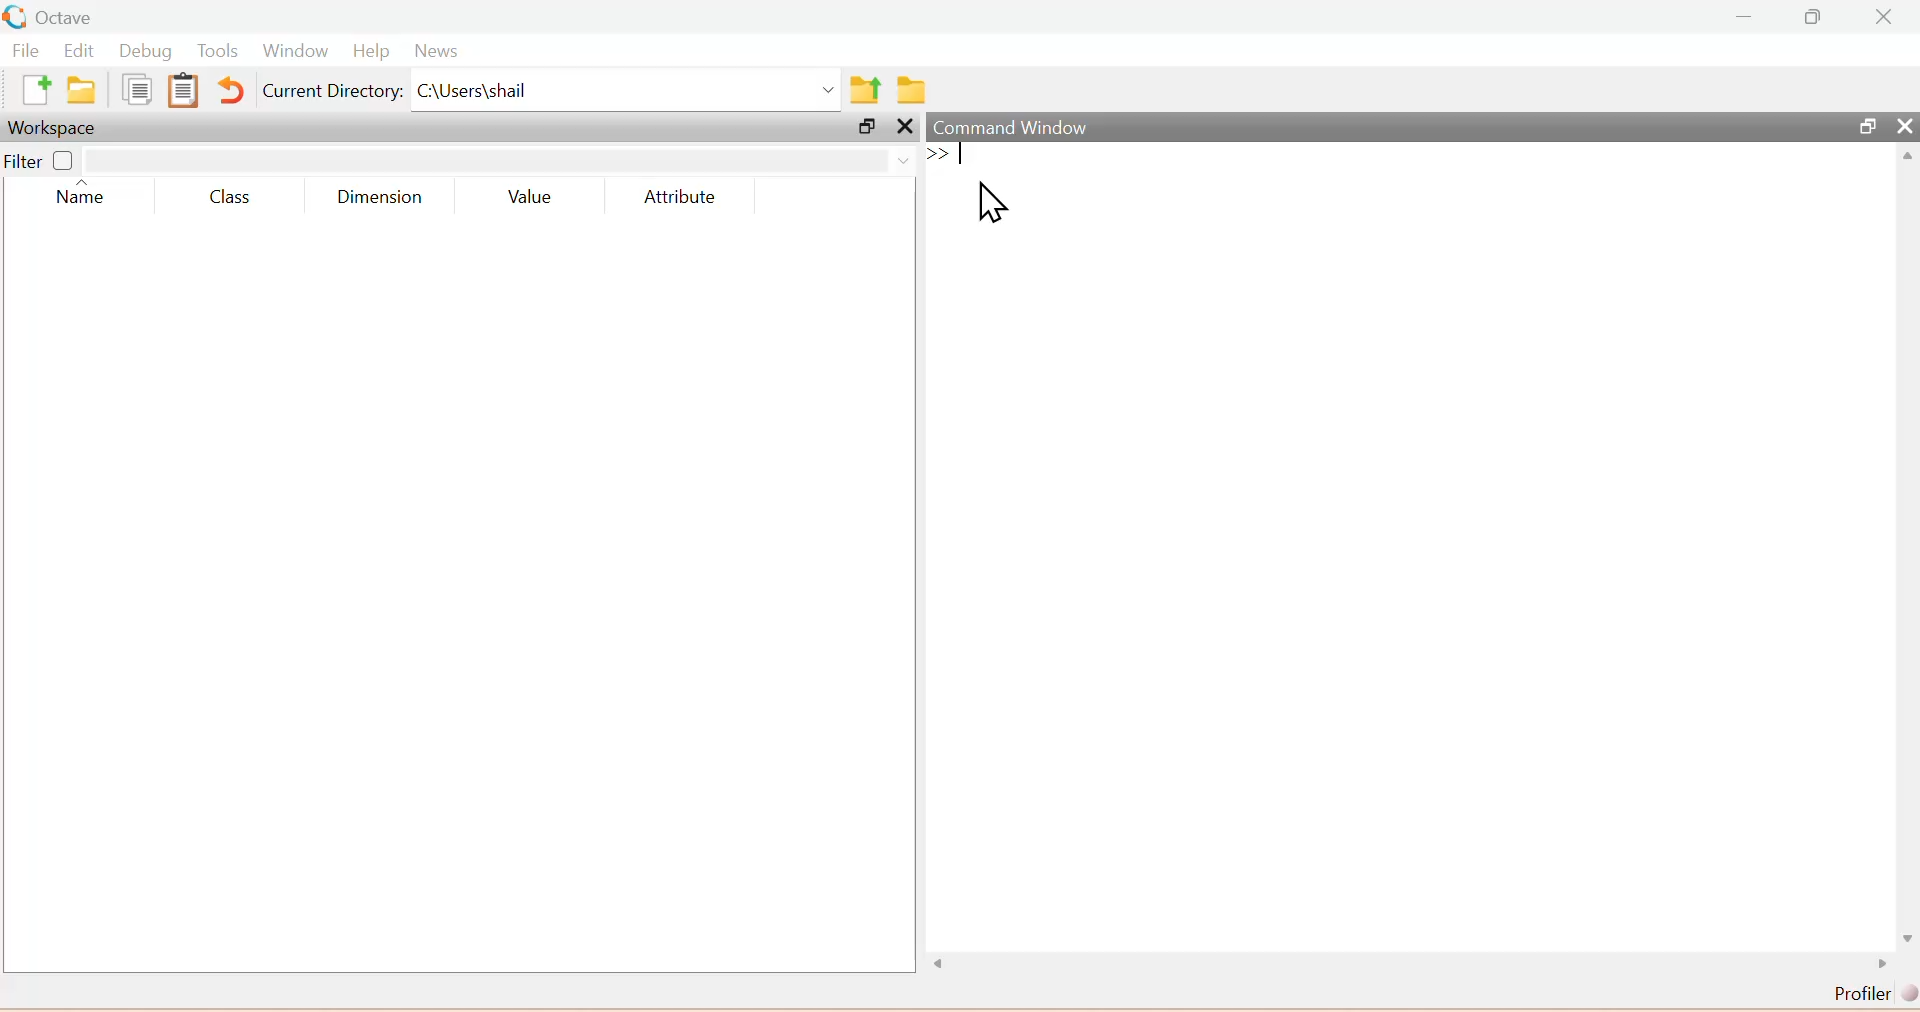  What do you see at coordinates (530, 199) in the screenshot?
I see `Value` at bounding box center [530, 199].